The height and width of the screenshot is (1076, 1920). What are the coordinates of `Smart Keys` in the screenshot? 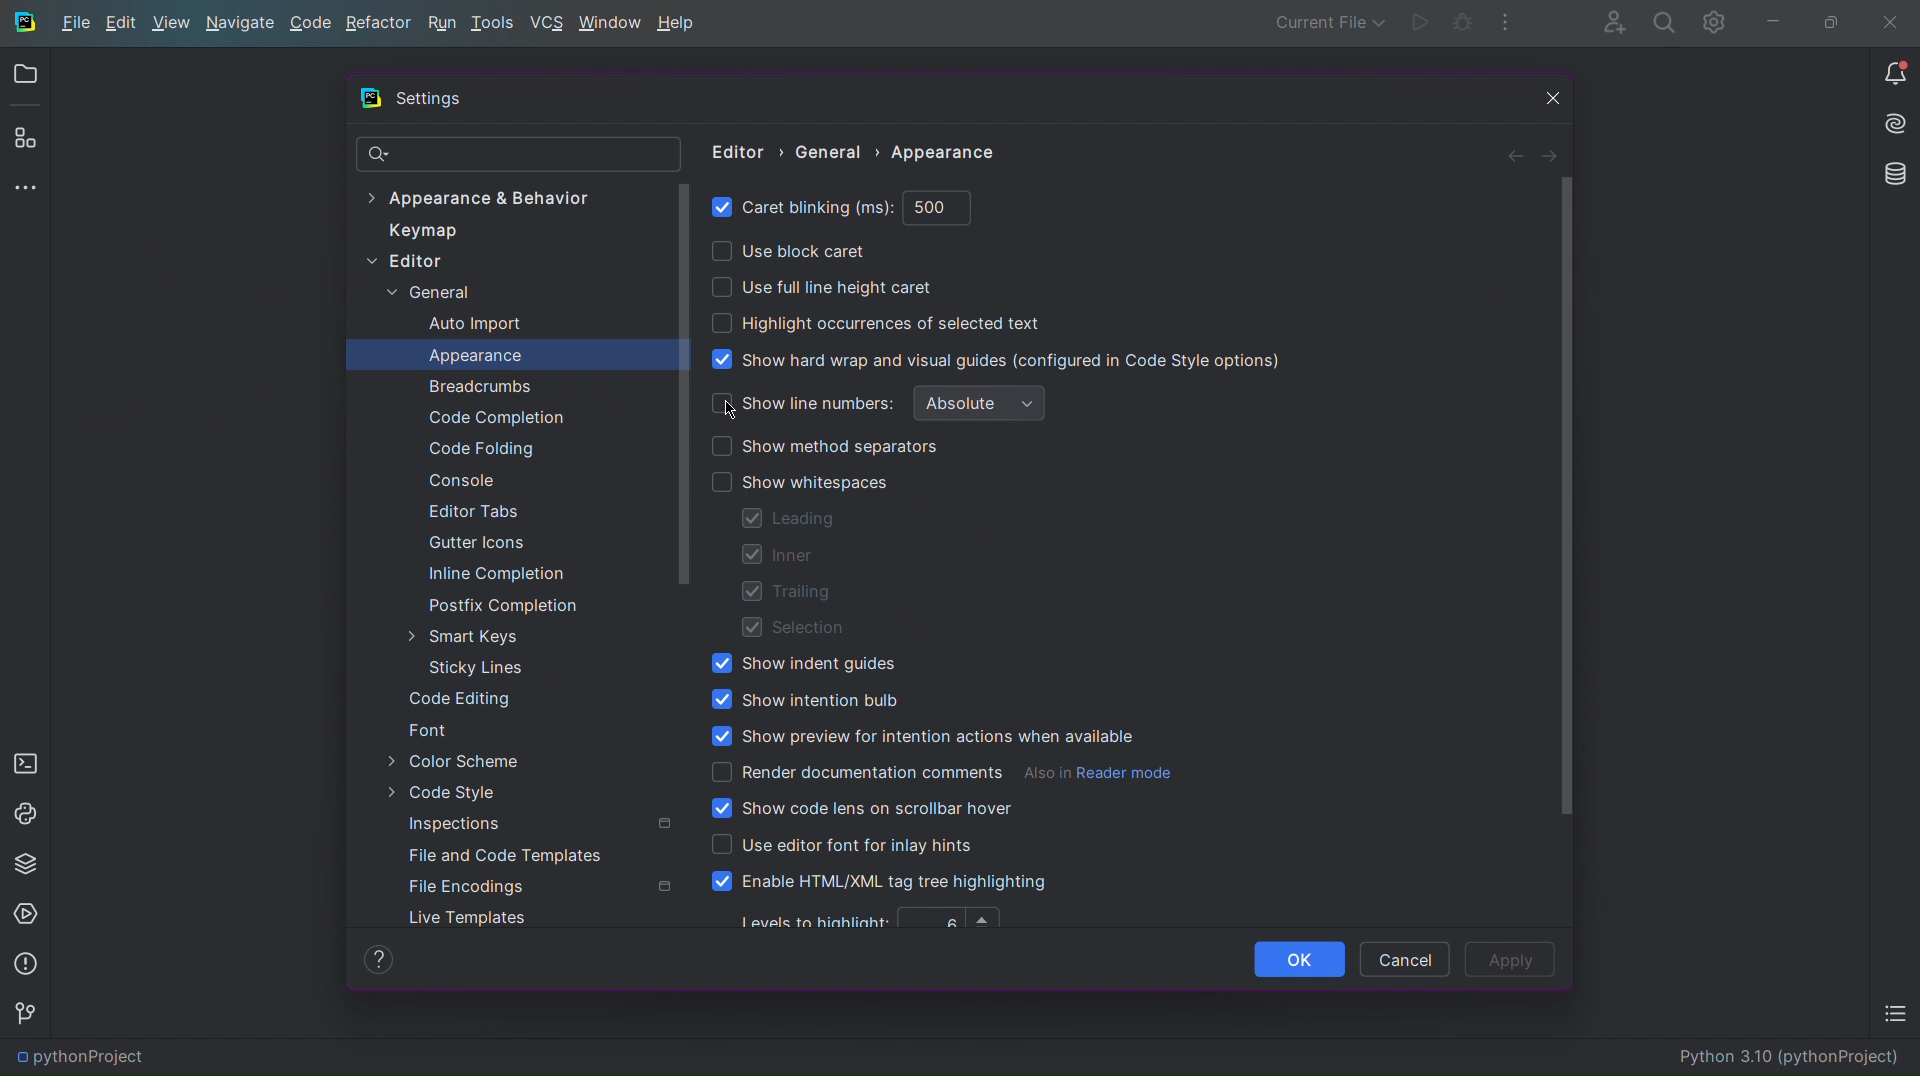 It's located at (467, 636).